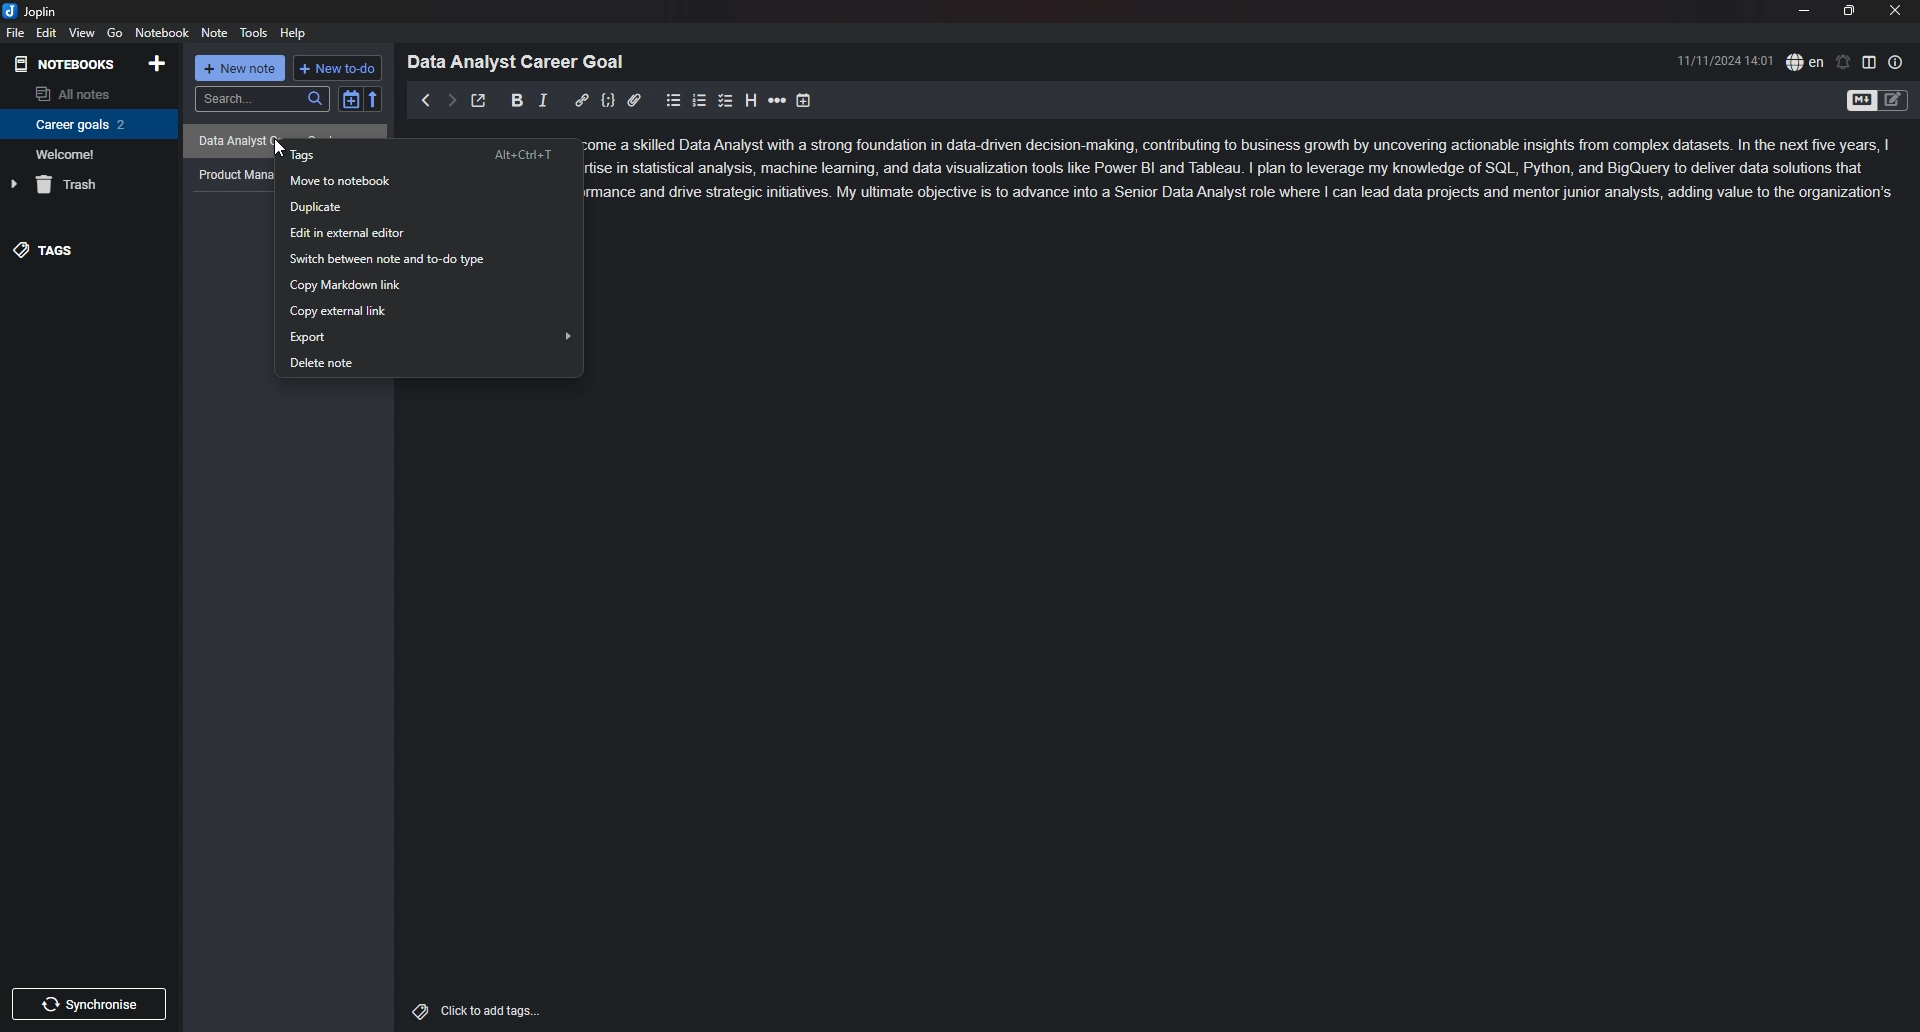 The width and height of the screenshot is (1920, 1032). I want to click on checkbox, so click(726, 101).